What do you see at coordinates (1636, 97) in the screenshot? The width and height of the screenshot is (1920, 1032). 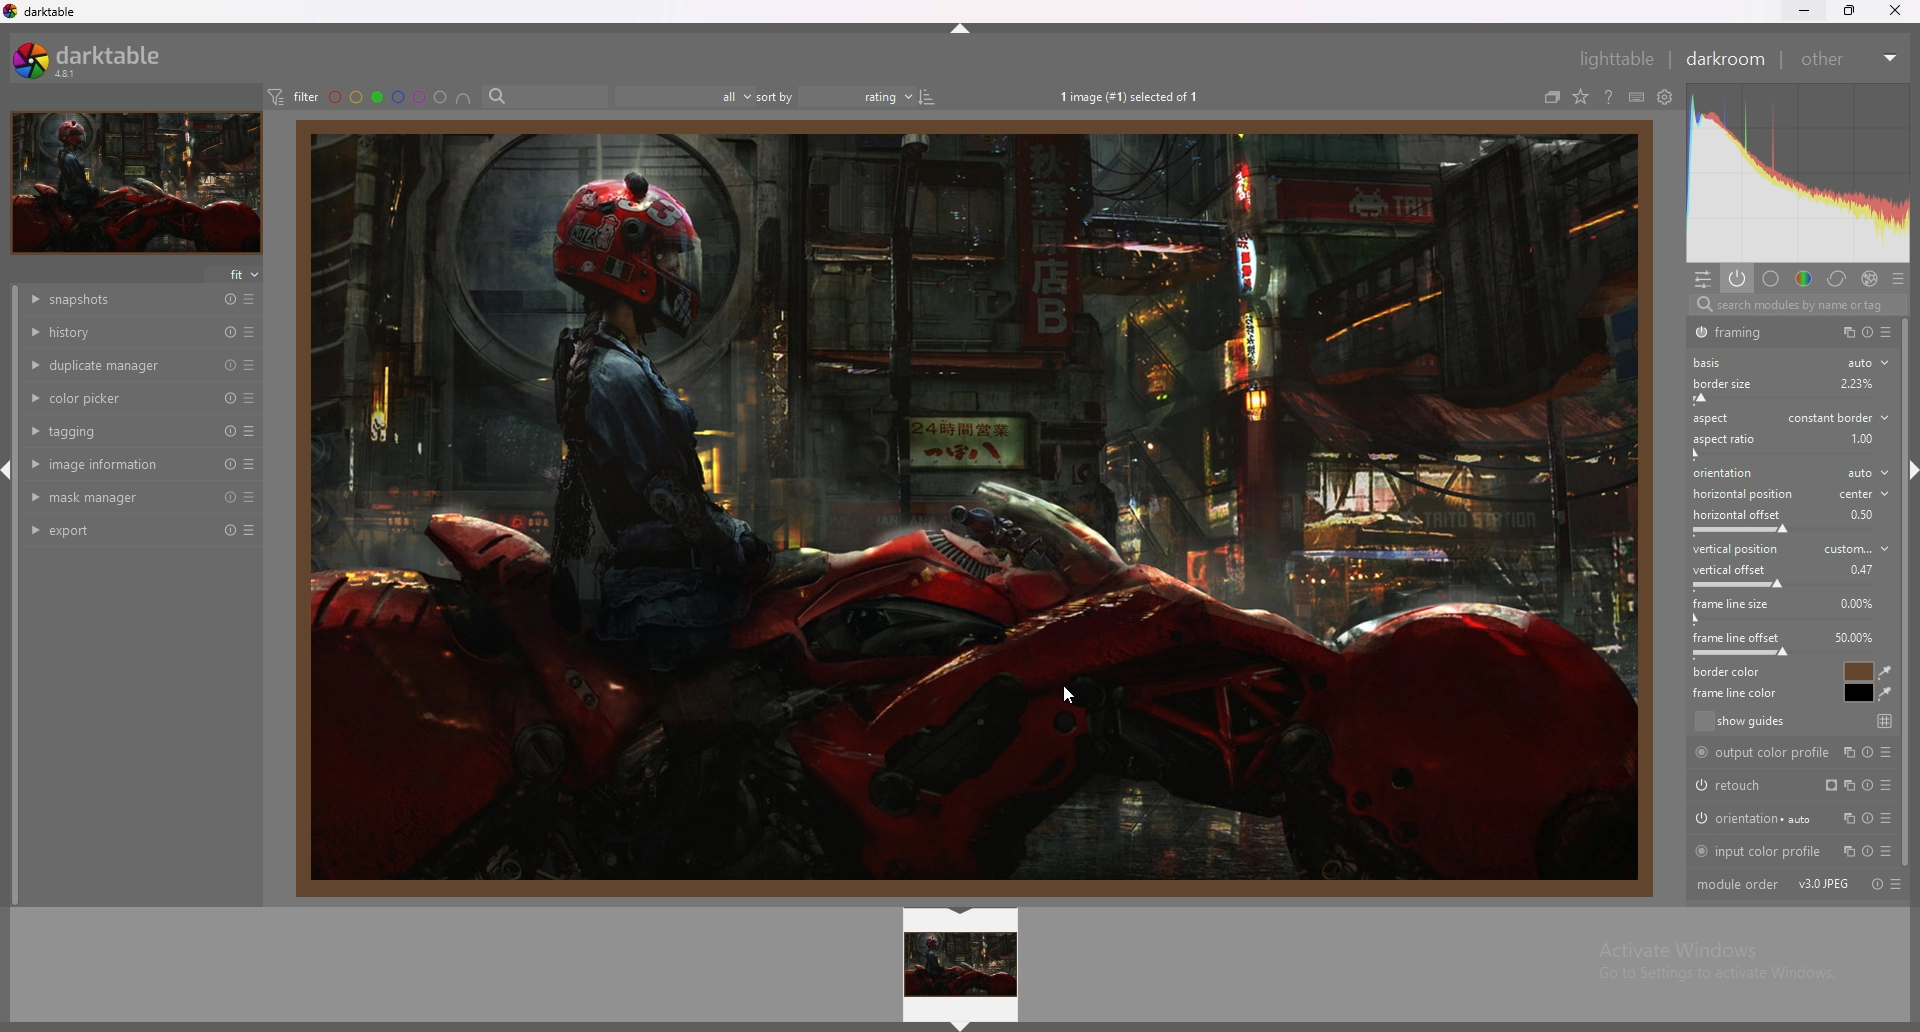 I see `define shortcuts` at bounding box center [1636, 97].